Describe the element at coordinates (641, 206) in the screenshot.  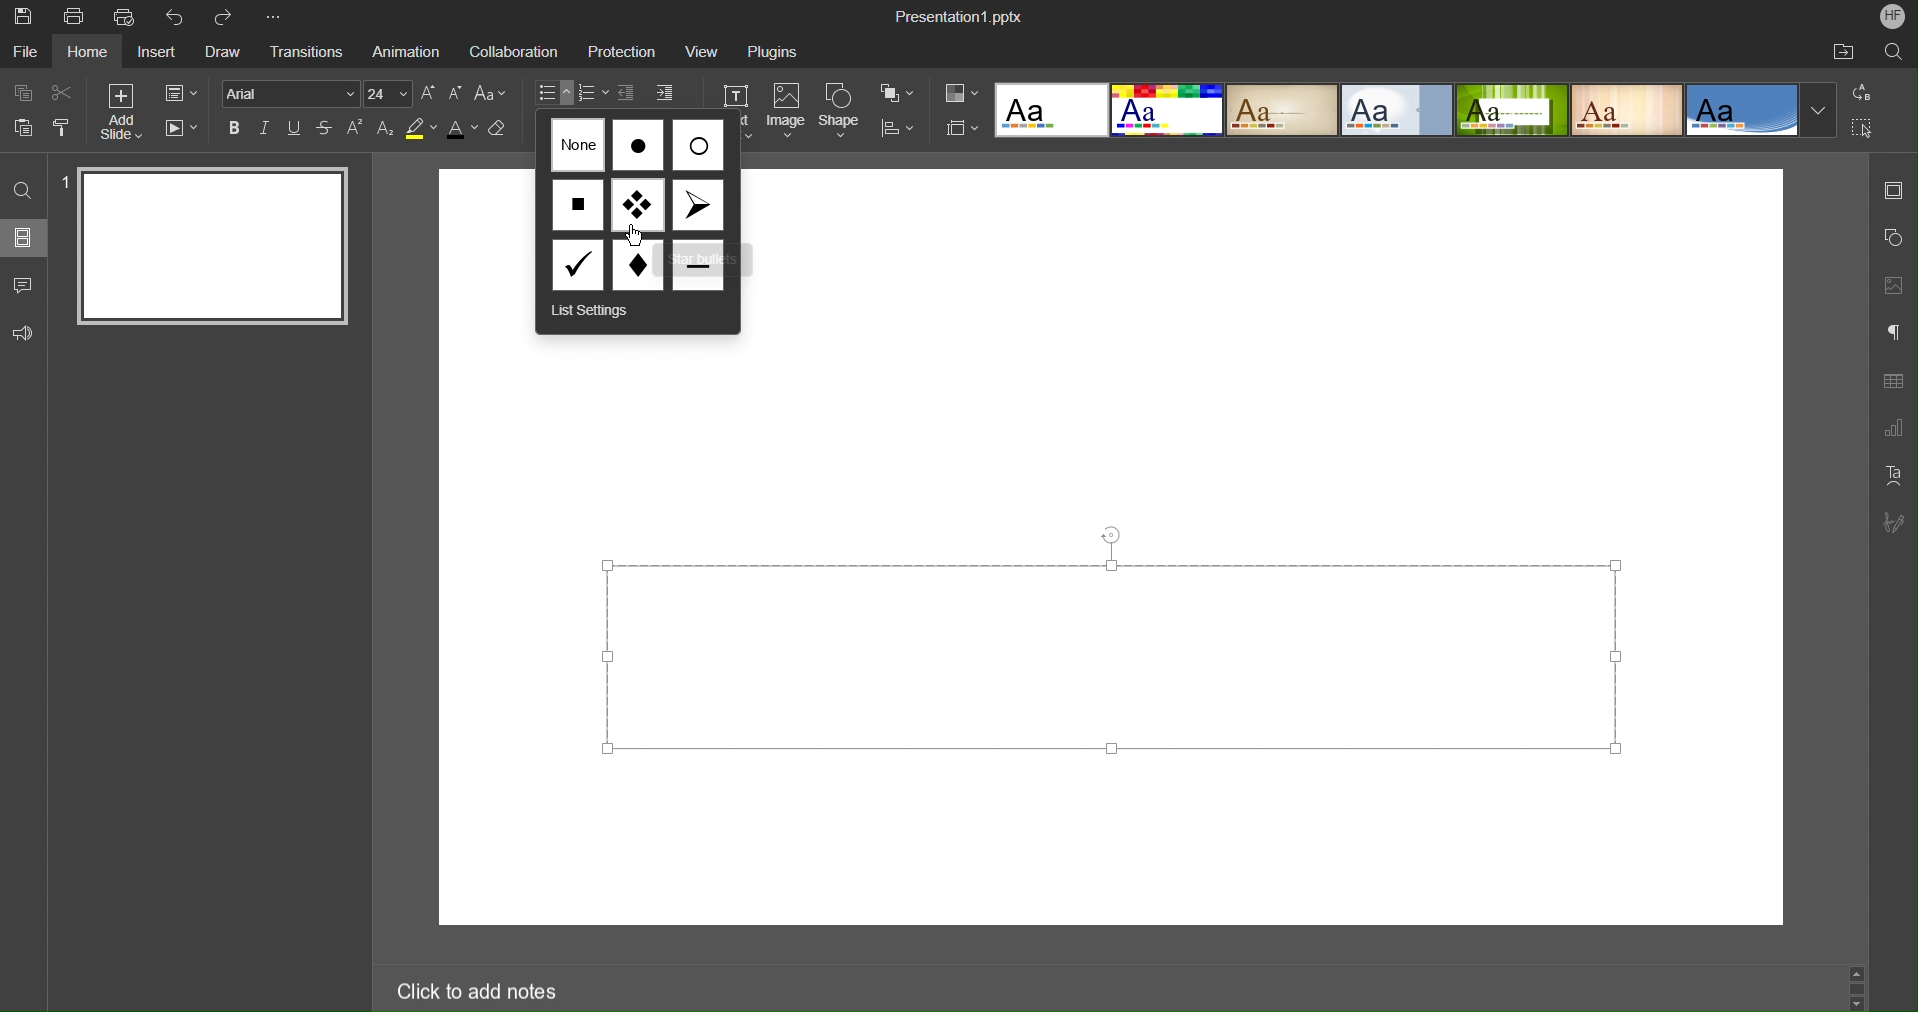
I see `Bullet Options` at that location.